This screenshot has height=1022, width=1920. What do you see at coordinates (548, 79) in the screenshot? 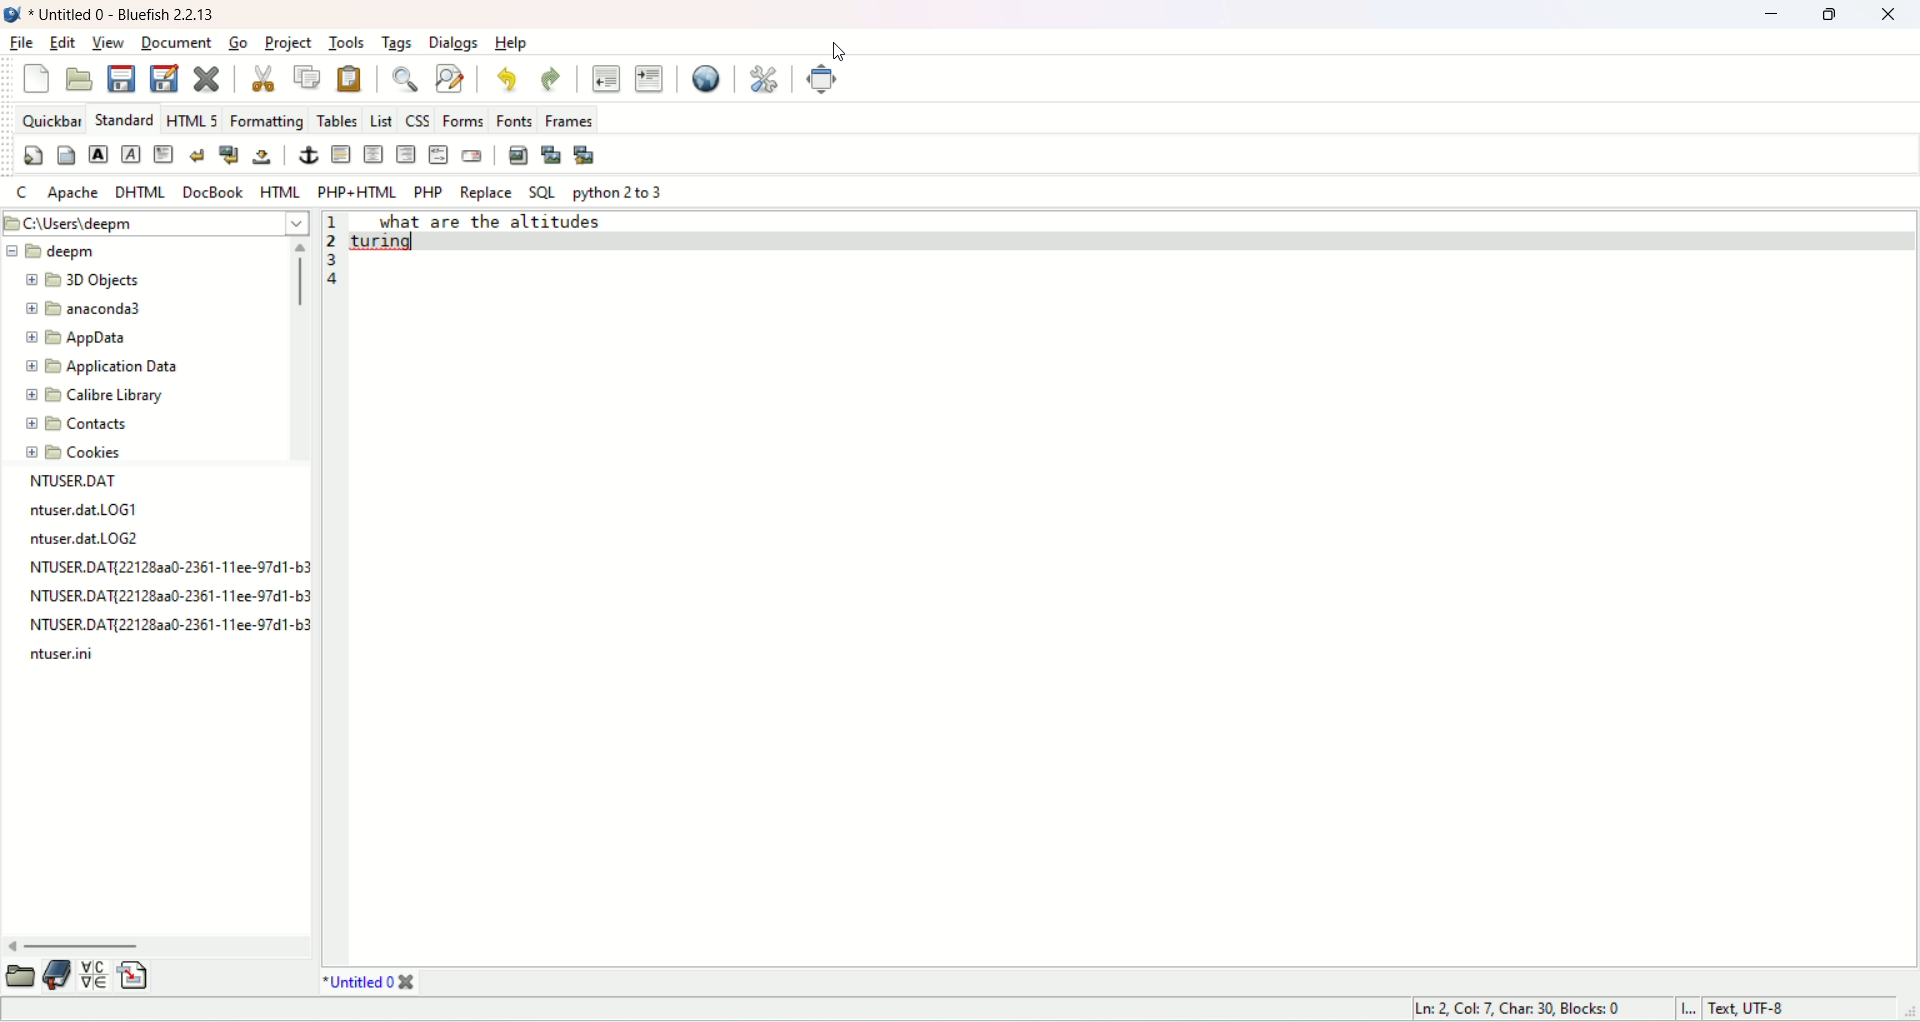
I see `redo` at bounding box center [548, 79].